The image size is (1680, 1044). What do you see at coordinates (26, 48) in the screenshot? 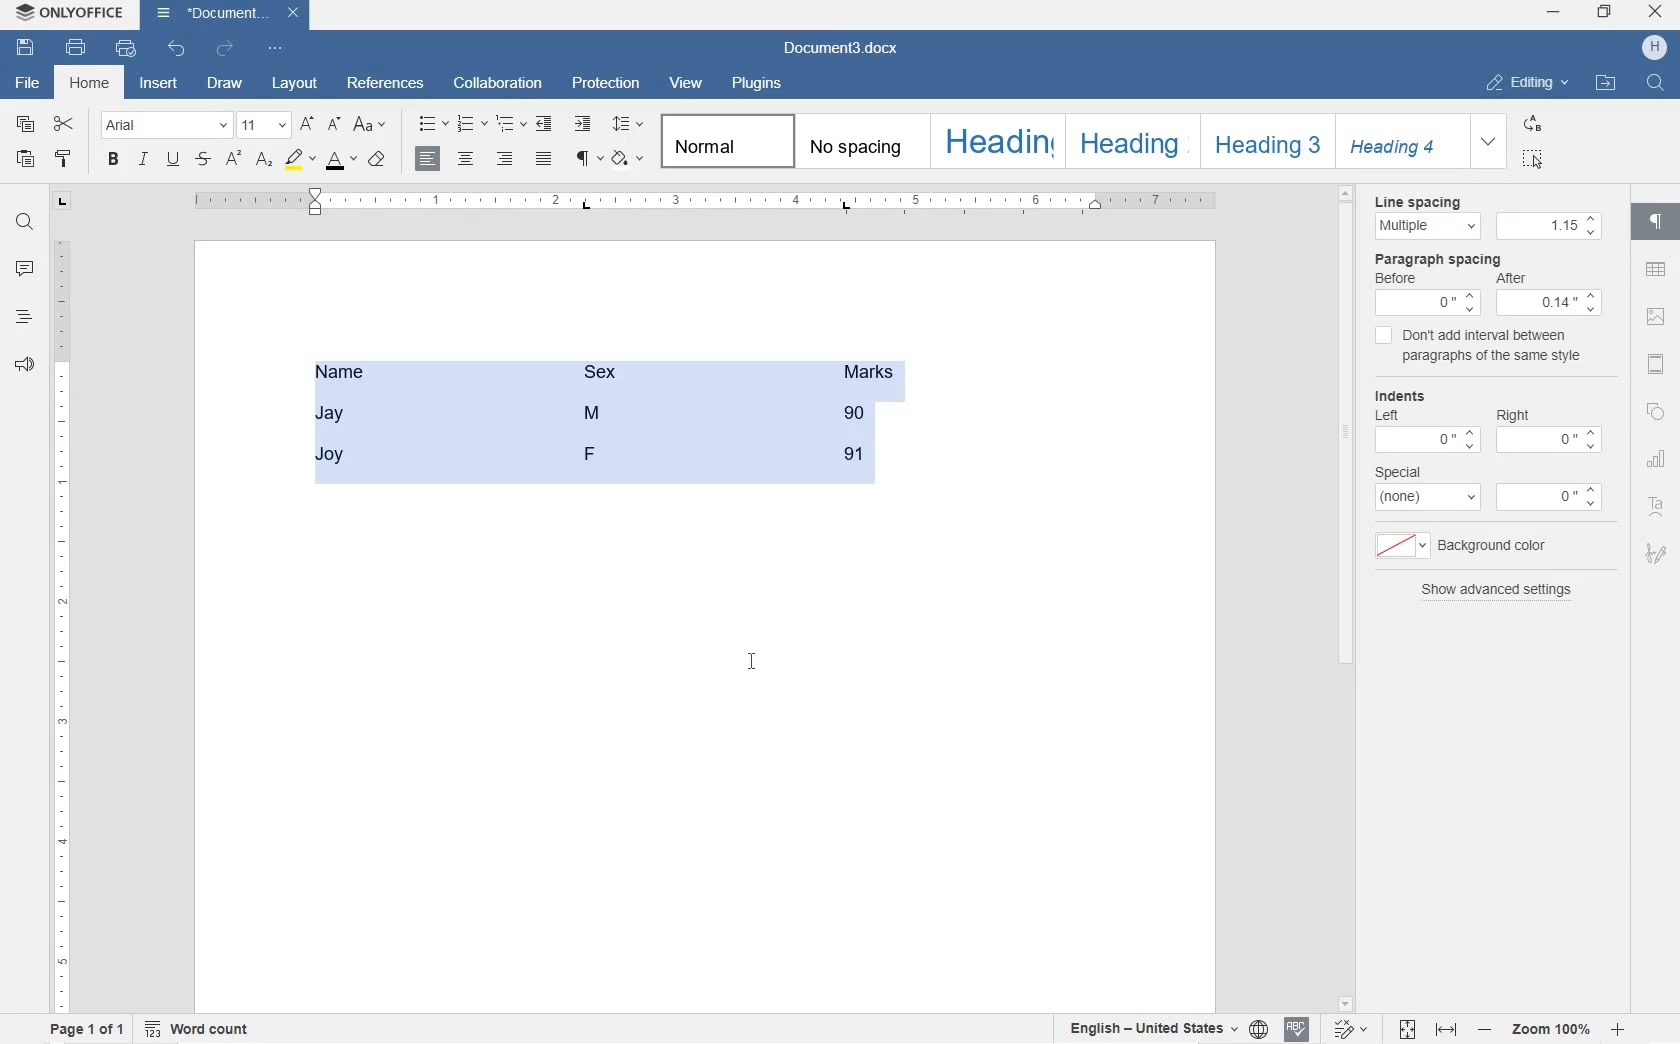
I see `SAVE` at bounding box center [26, 48].